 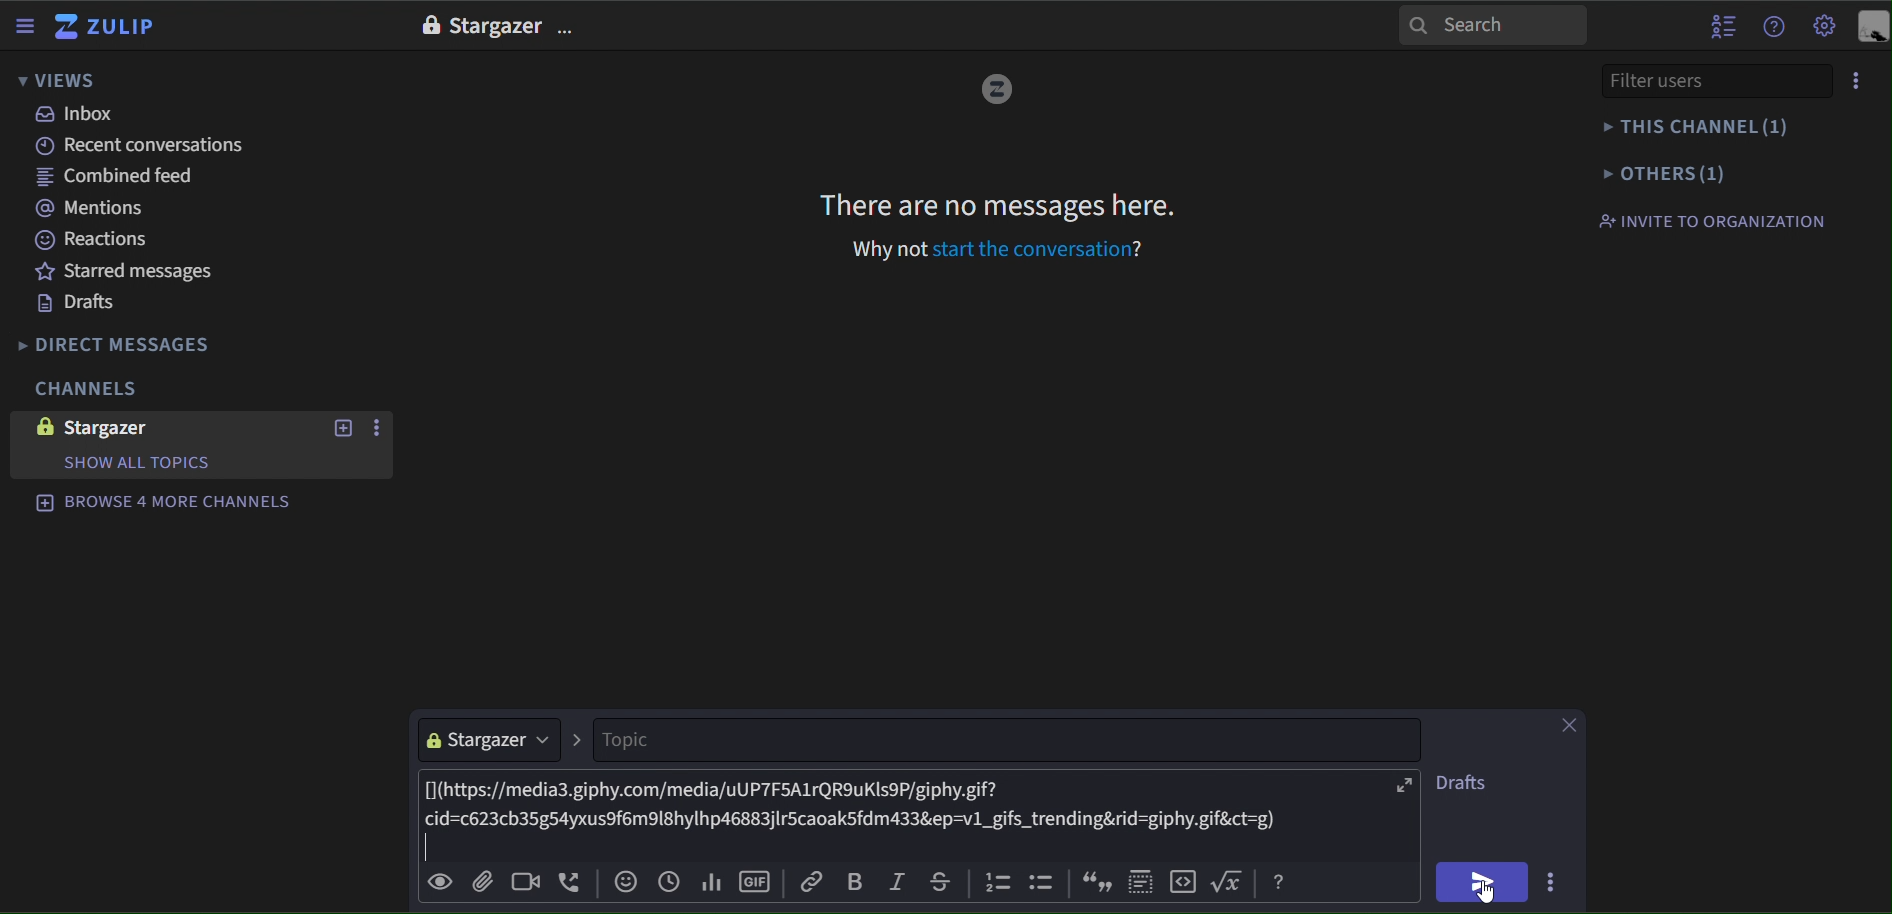 I want to click on bold, so click(x=854, y=882).